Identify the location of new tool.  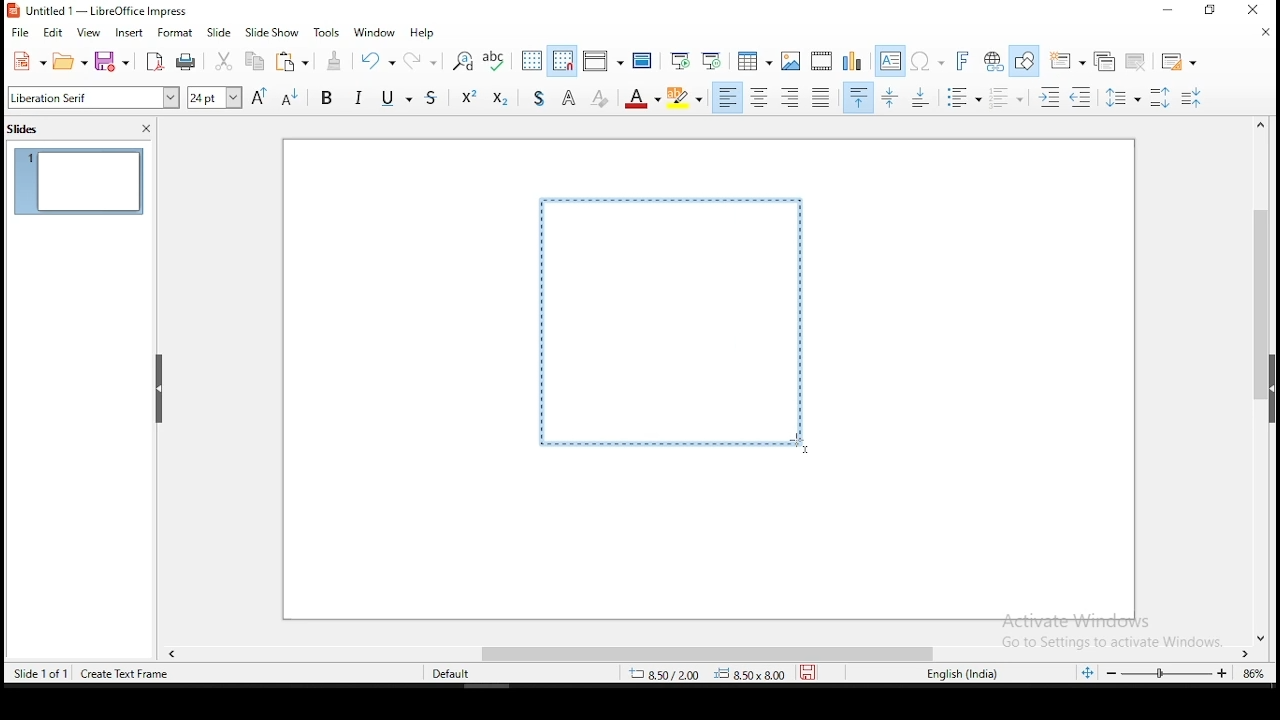
(26, 62).